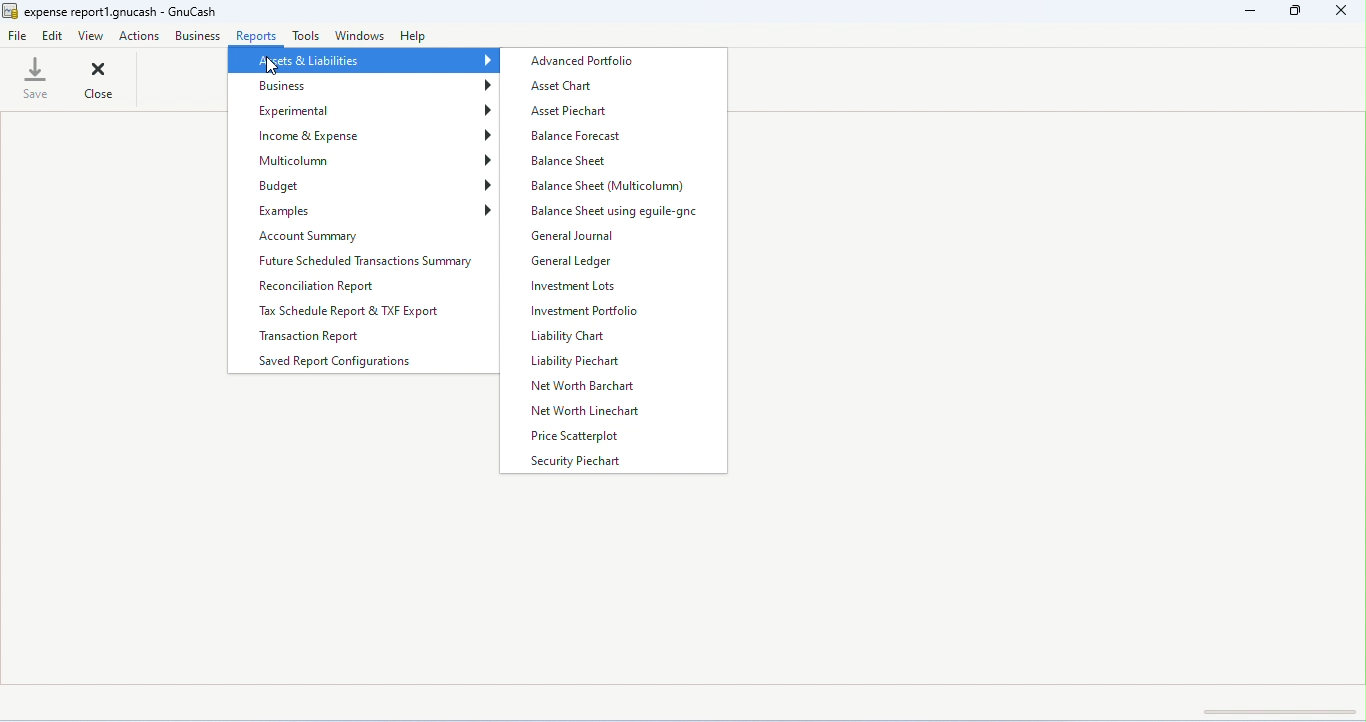 The height and width of the screenshot is (722, 1366). What do you see at coordinates (366, 110) in the screenshot?
I see `experimental` at bounding box center [366, 110].